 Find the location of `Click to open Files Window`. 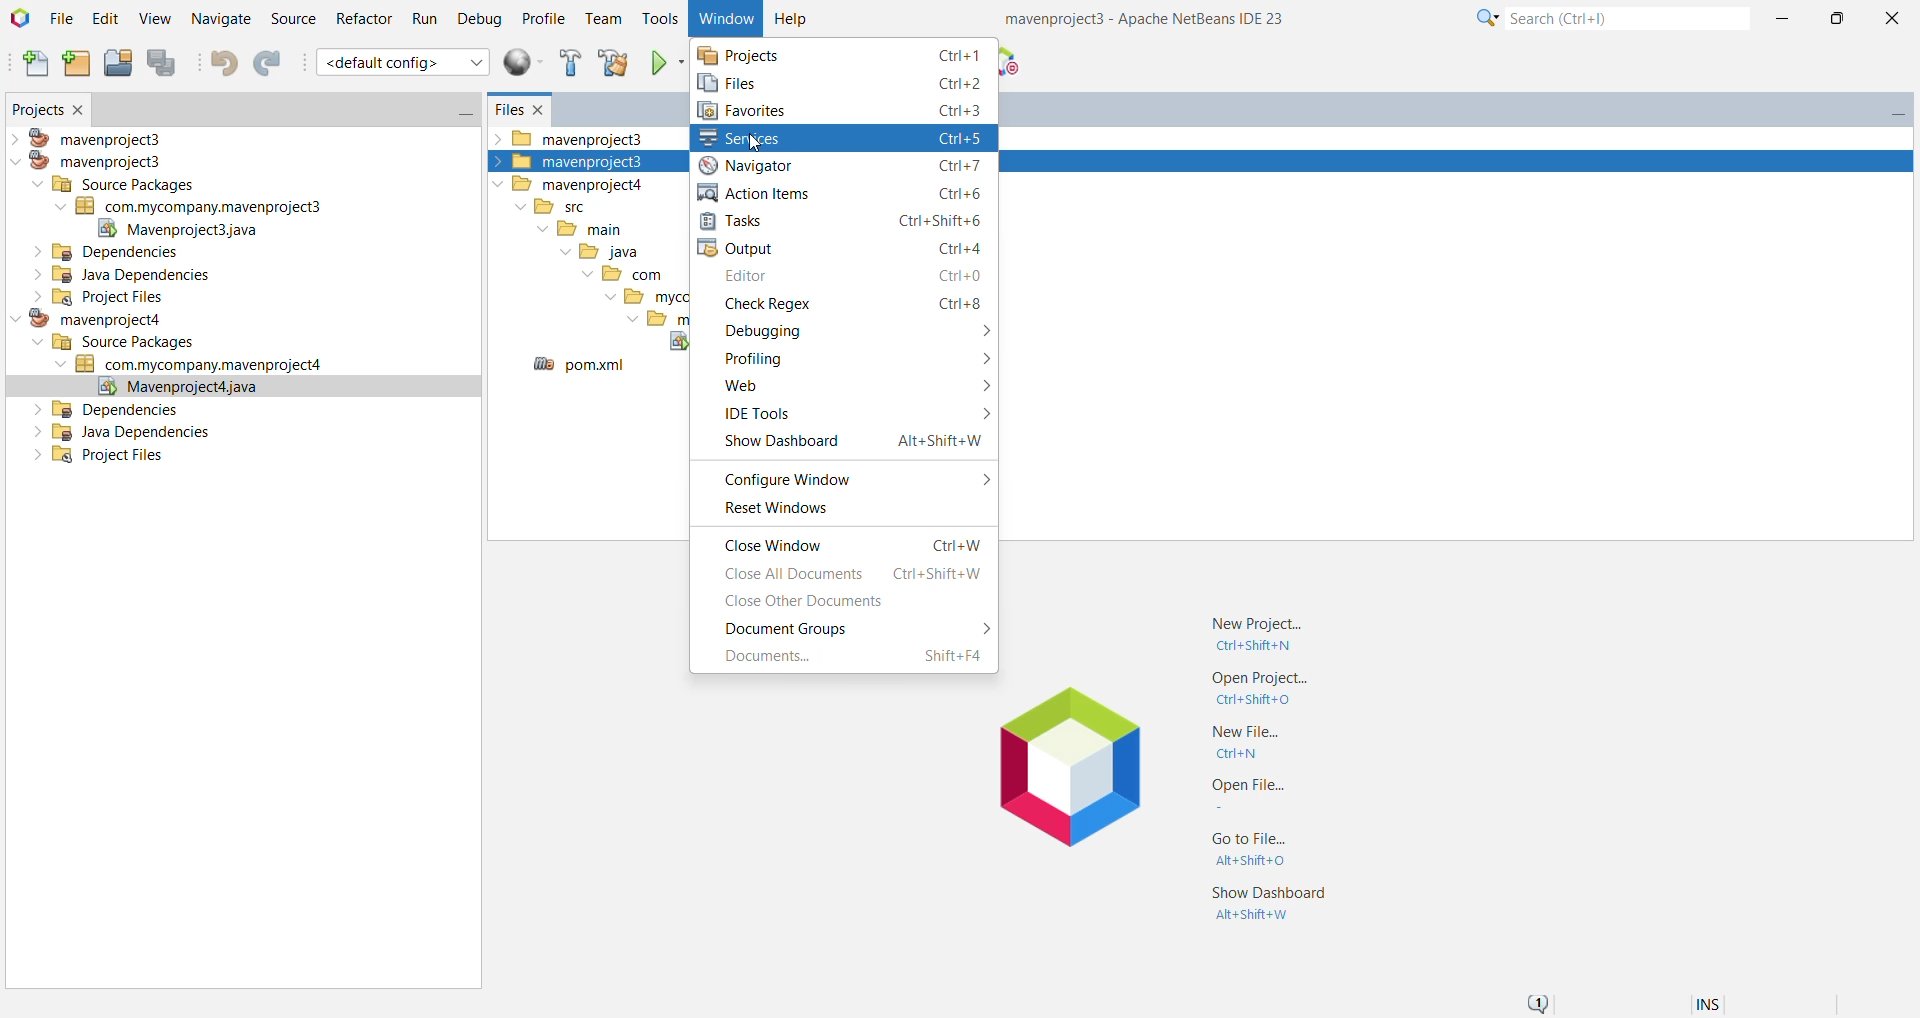

Click to open Files Window is located at coordinates (847, 82).